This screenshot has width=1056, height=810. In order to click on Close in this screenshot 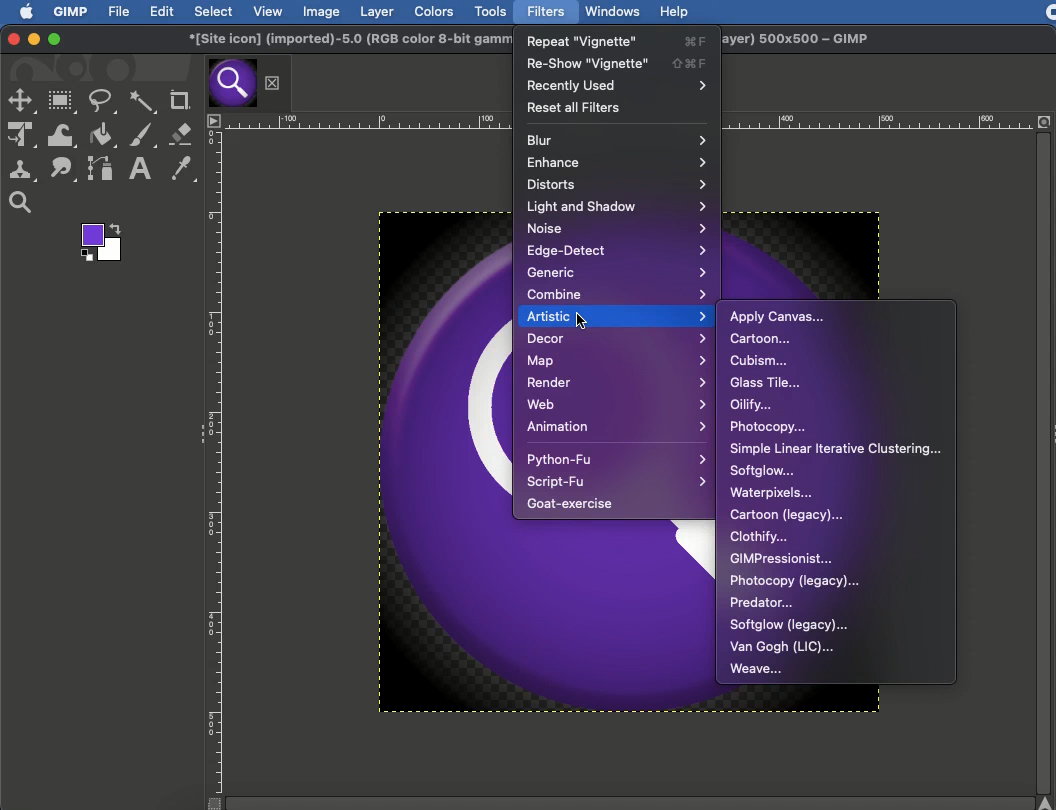, I will do `click(13, 38)`.